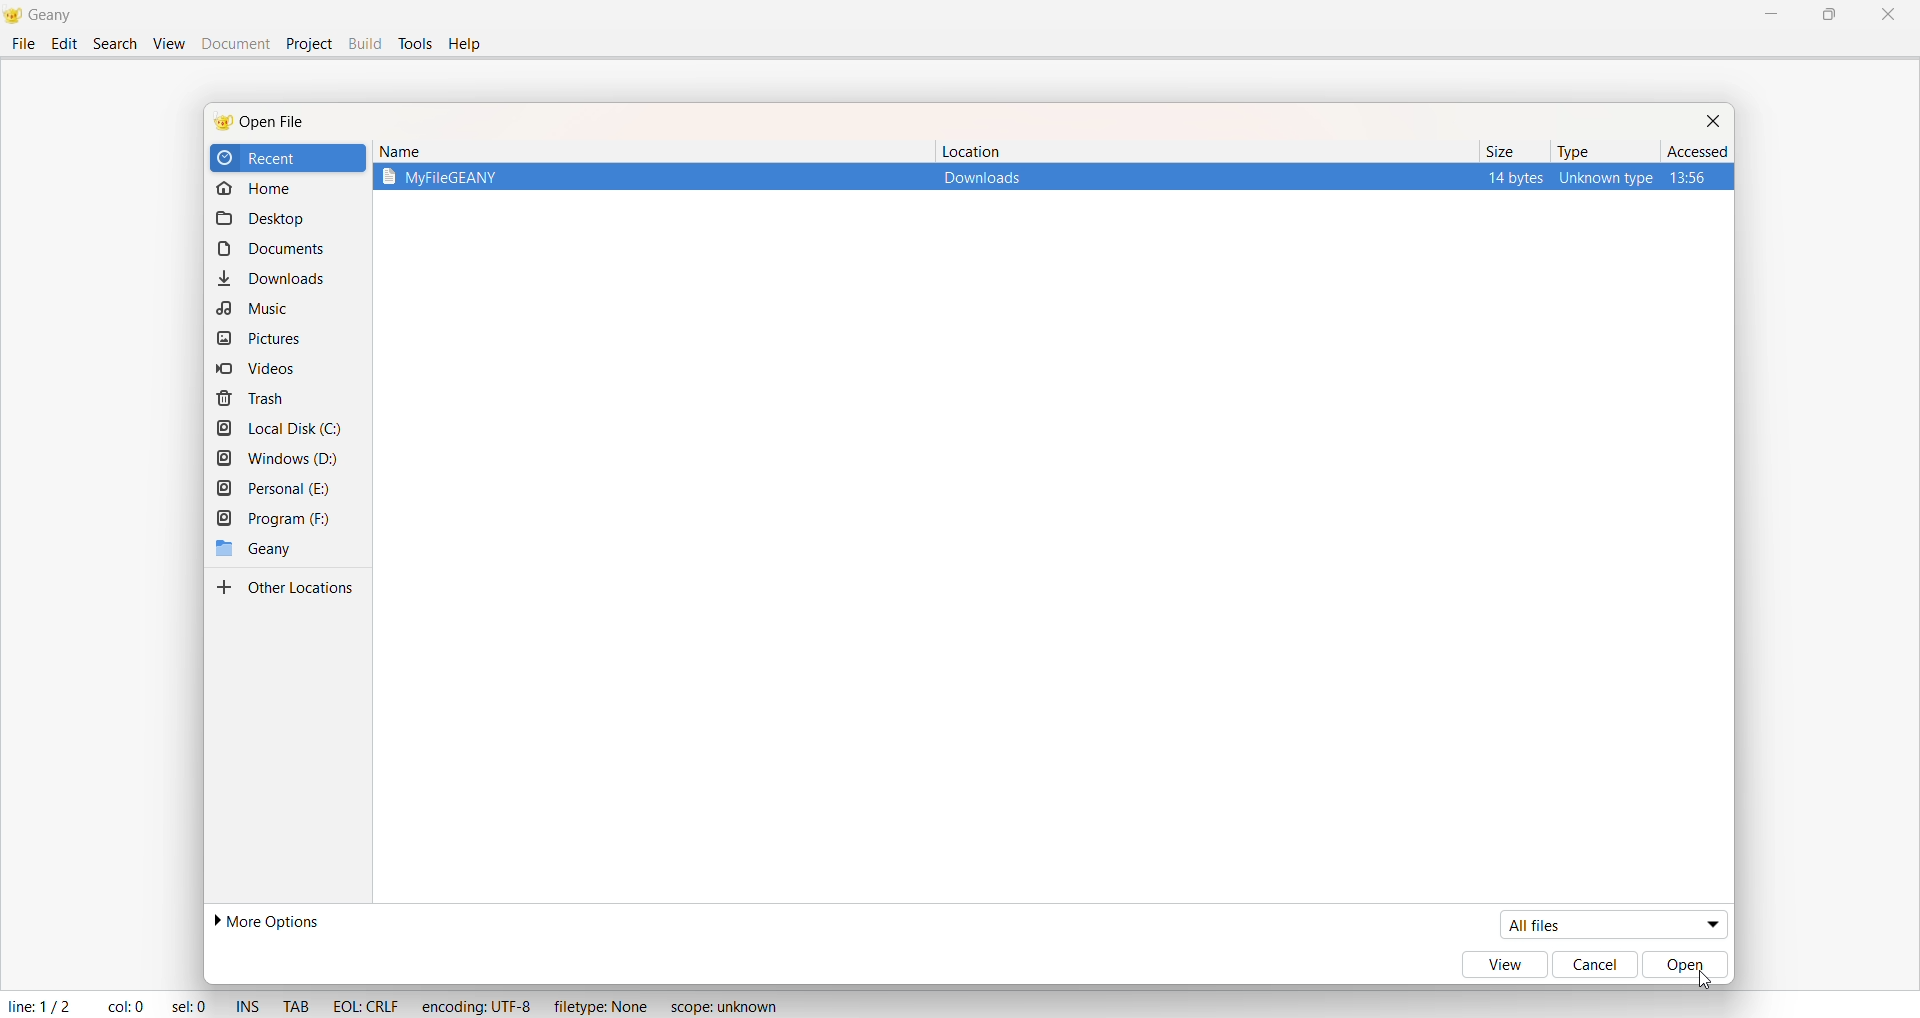  Describe the element at coordinates (278, 428) in the screenshot. I see `local disk C` at that location.